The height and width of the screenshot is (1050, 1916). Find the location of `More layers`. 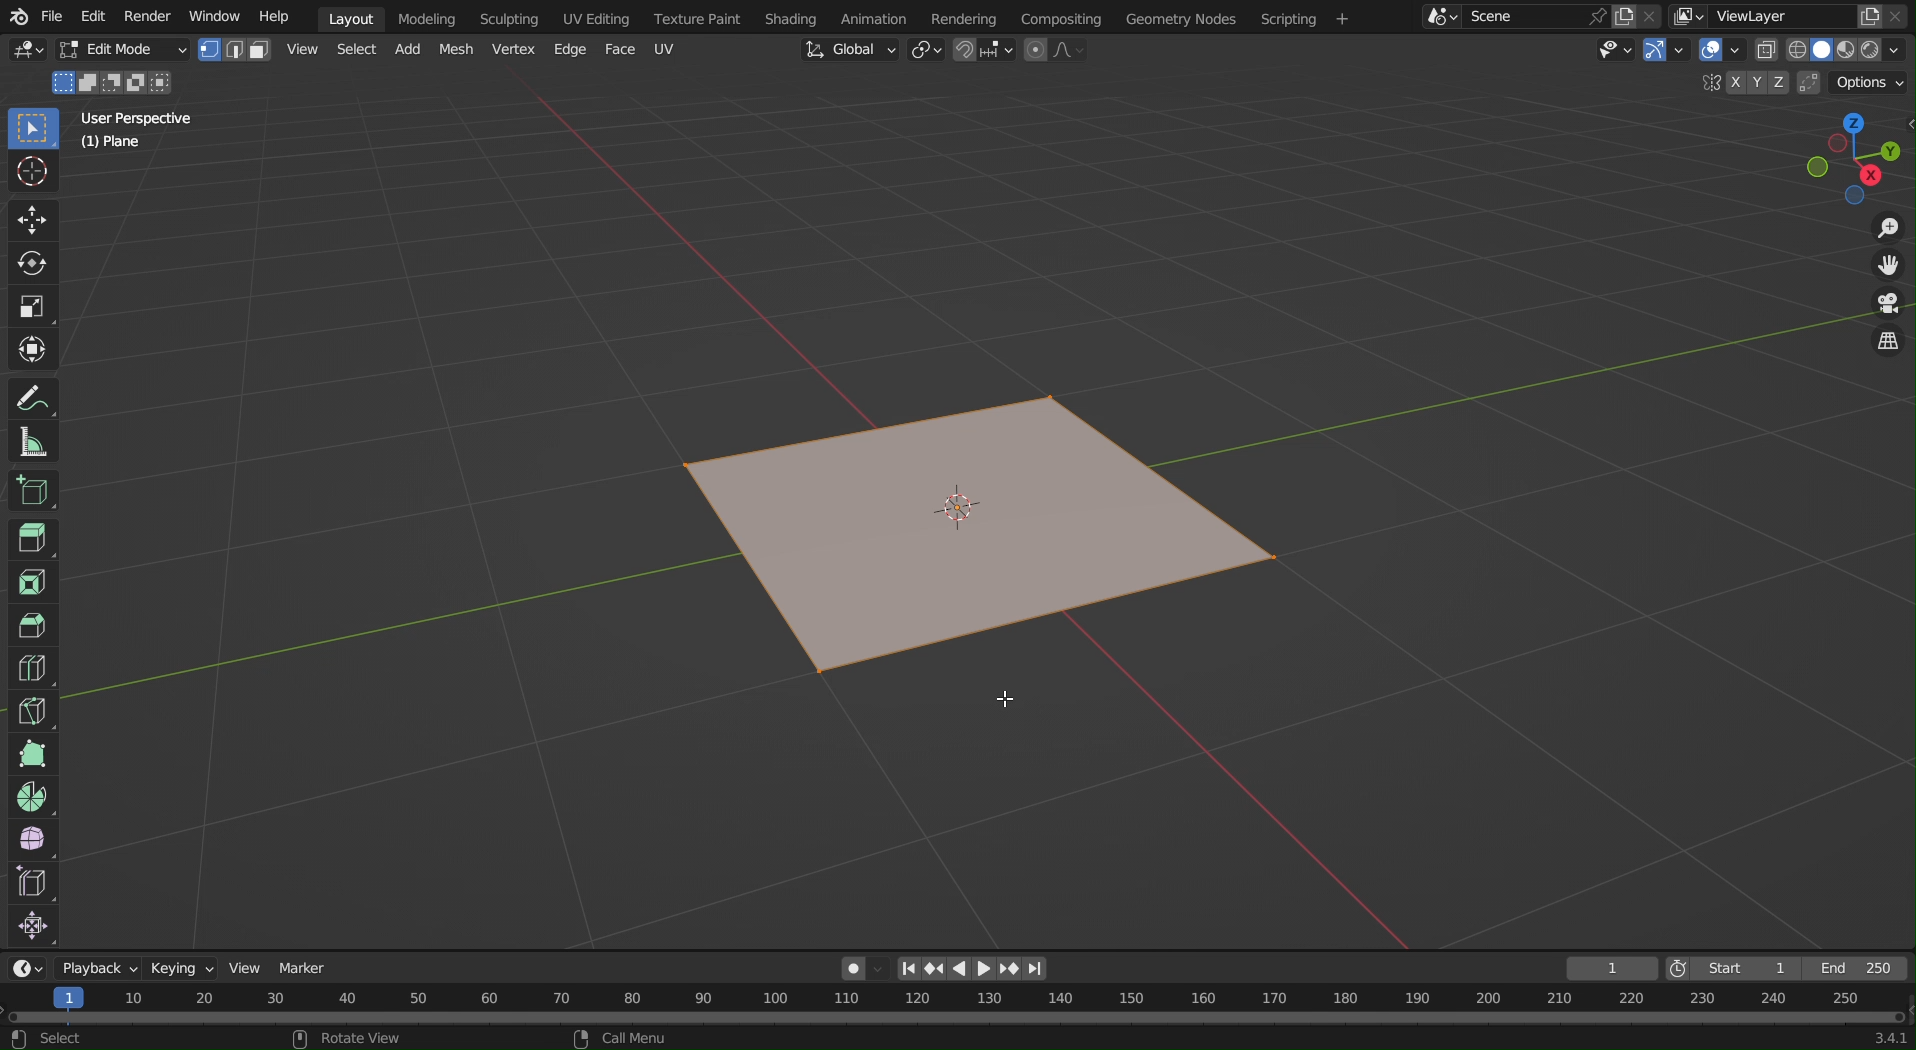

More layers is located at coordinates (1689, 18).